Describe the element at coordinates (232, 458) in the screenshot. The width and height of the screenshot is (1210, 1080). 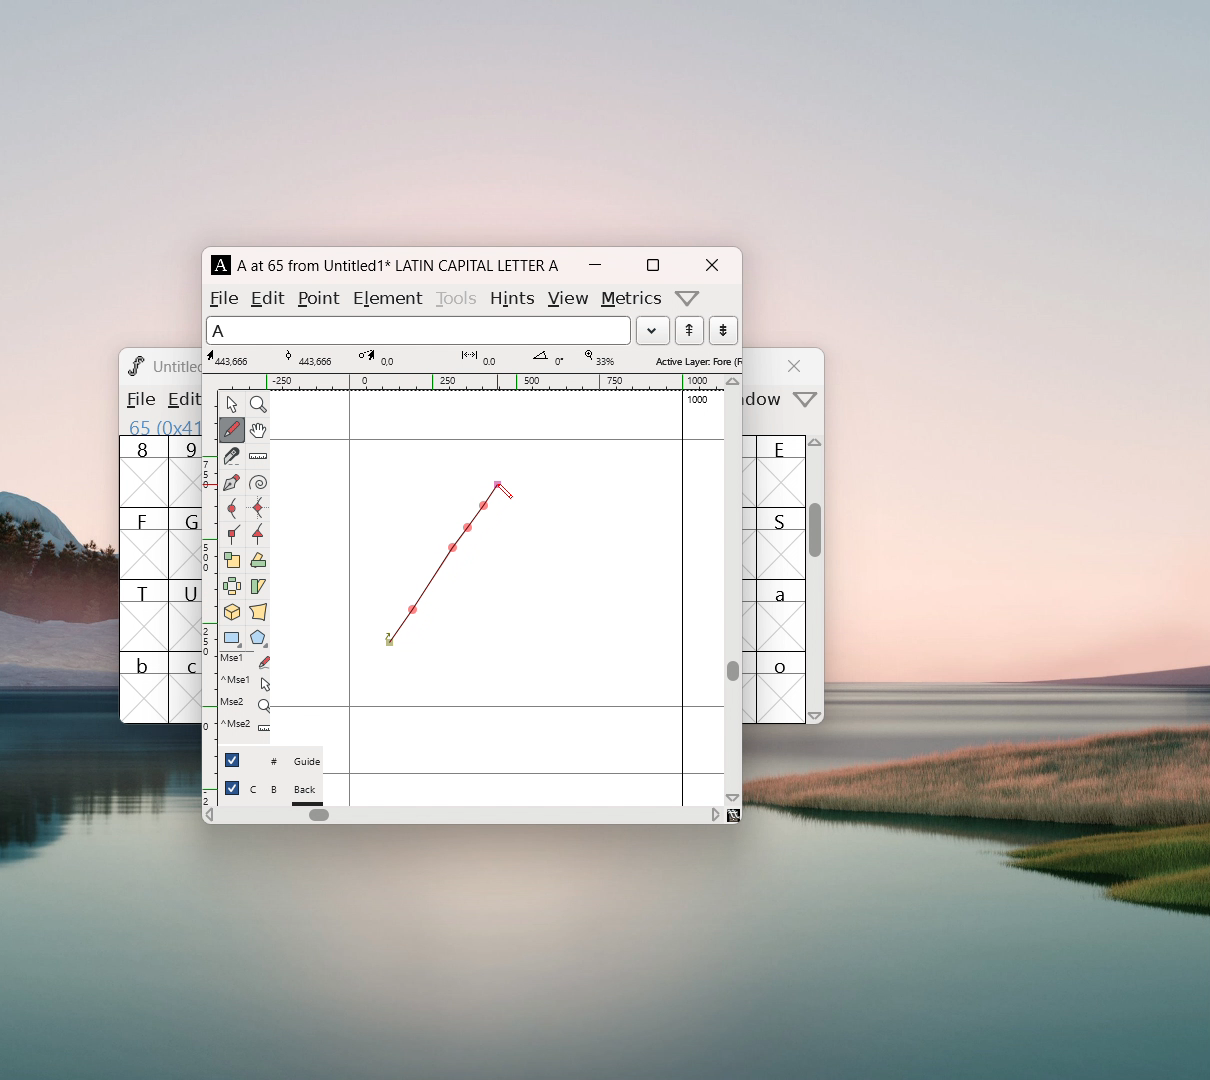
I see `cut splines in two` at that location.